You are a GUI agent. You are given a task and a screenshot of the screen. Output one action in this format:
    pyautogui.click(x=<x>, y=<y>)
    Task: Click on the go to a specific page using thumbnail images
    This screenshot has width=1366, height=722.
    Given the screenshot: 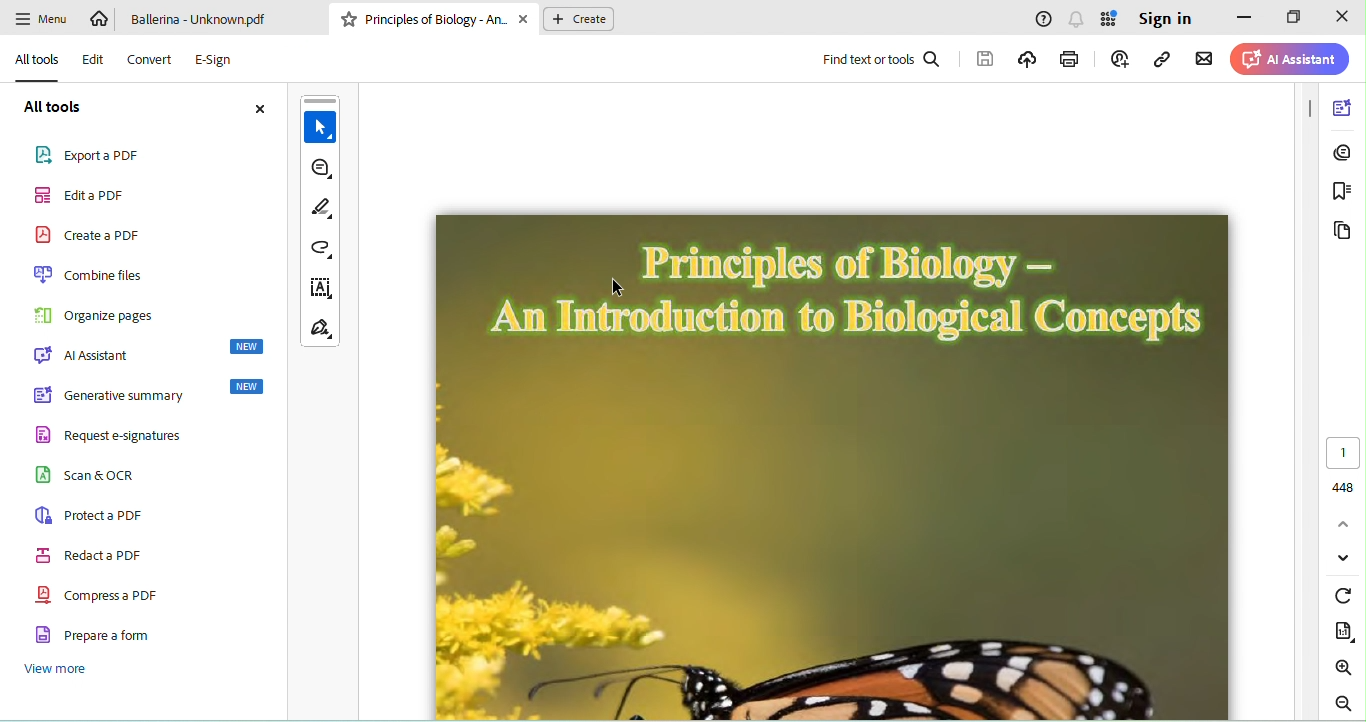 What is the action you would take?
    pyautogui.click(x=1342, y=230)
    